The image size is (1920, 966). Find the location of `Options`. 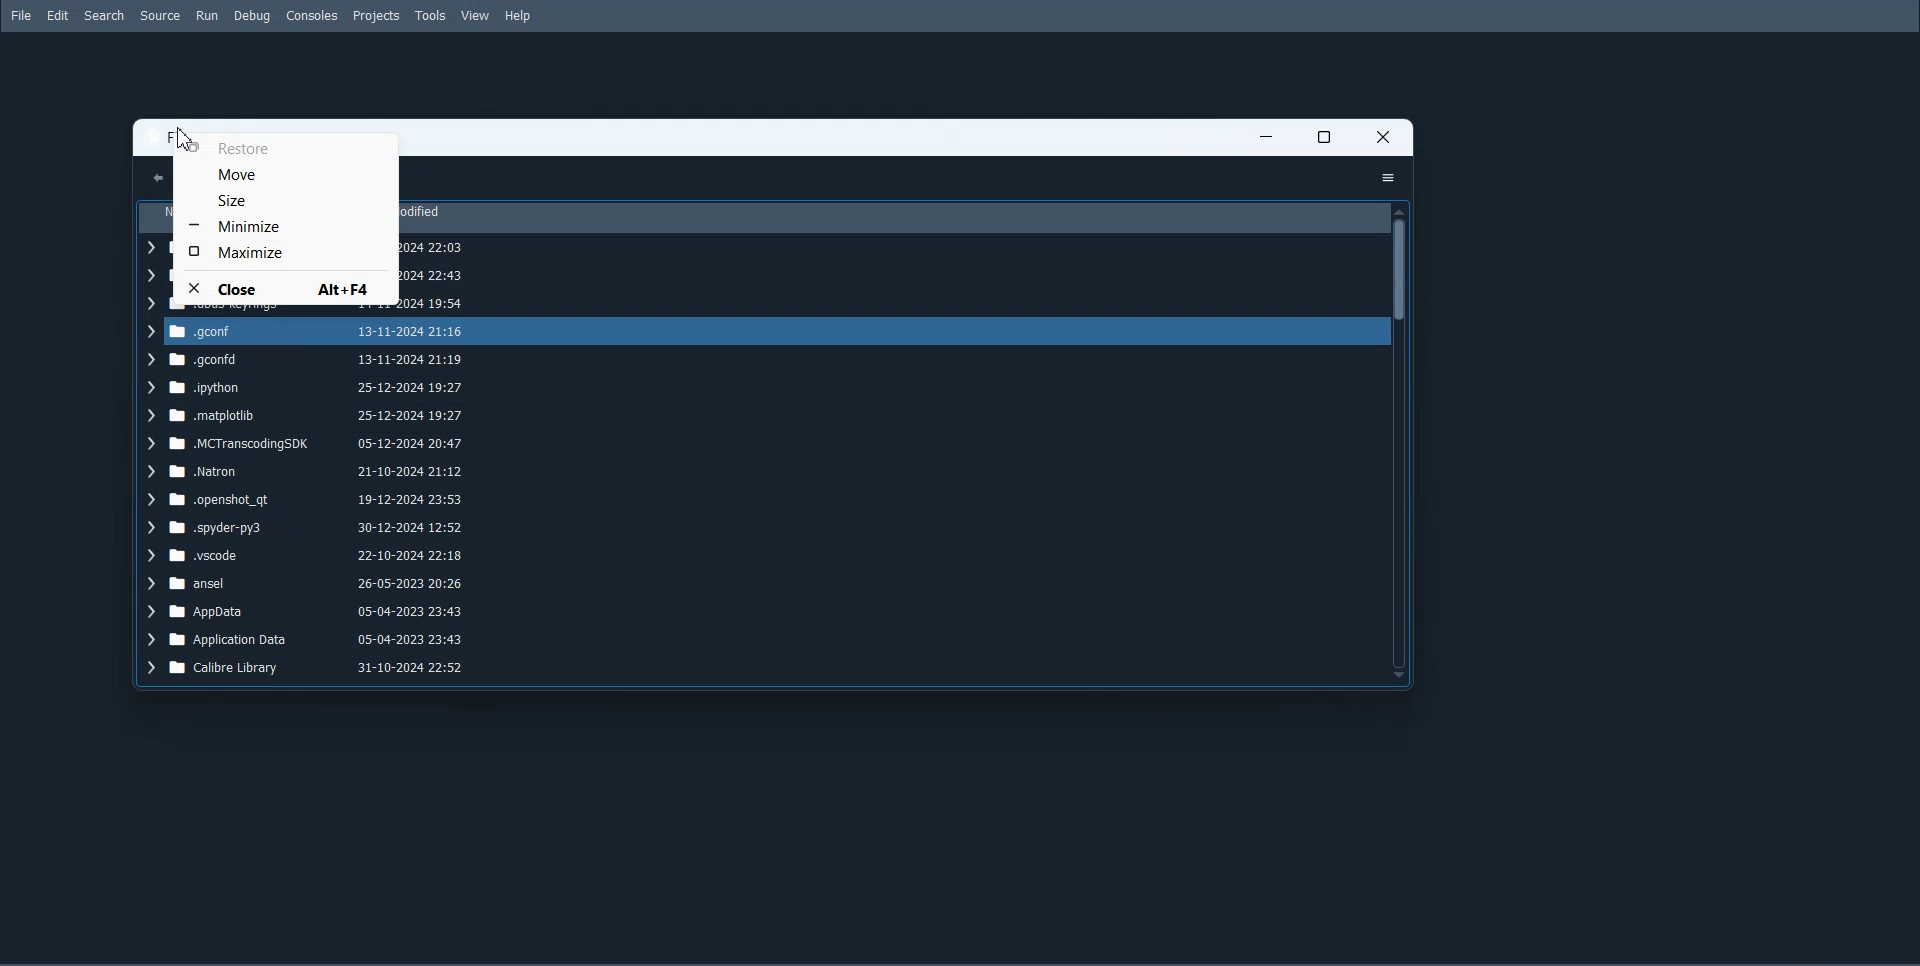

Options is located at coordinates (1389, 178).